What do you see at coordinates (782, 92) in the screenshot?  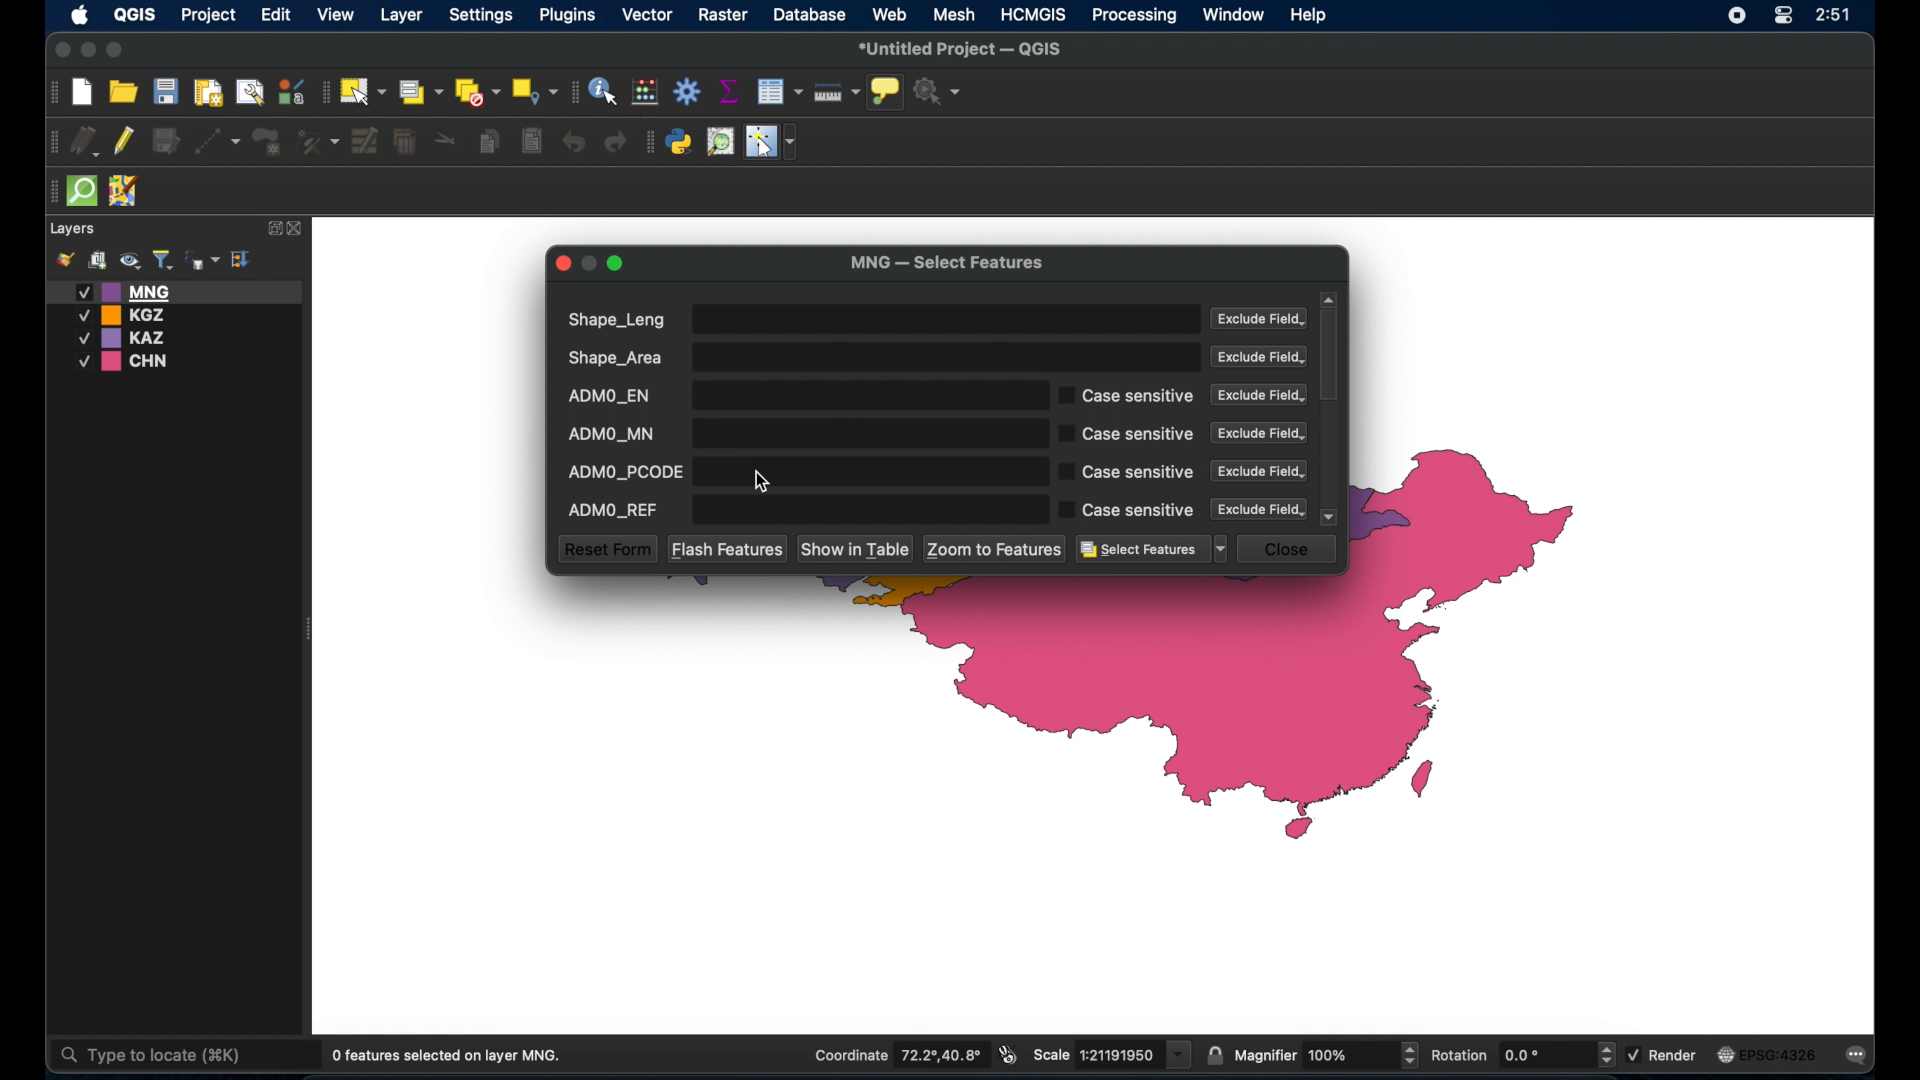 I see `open attribute table` at bounding box center [782, 92].